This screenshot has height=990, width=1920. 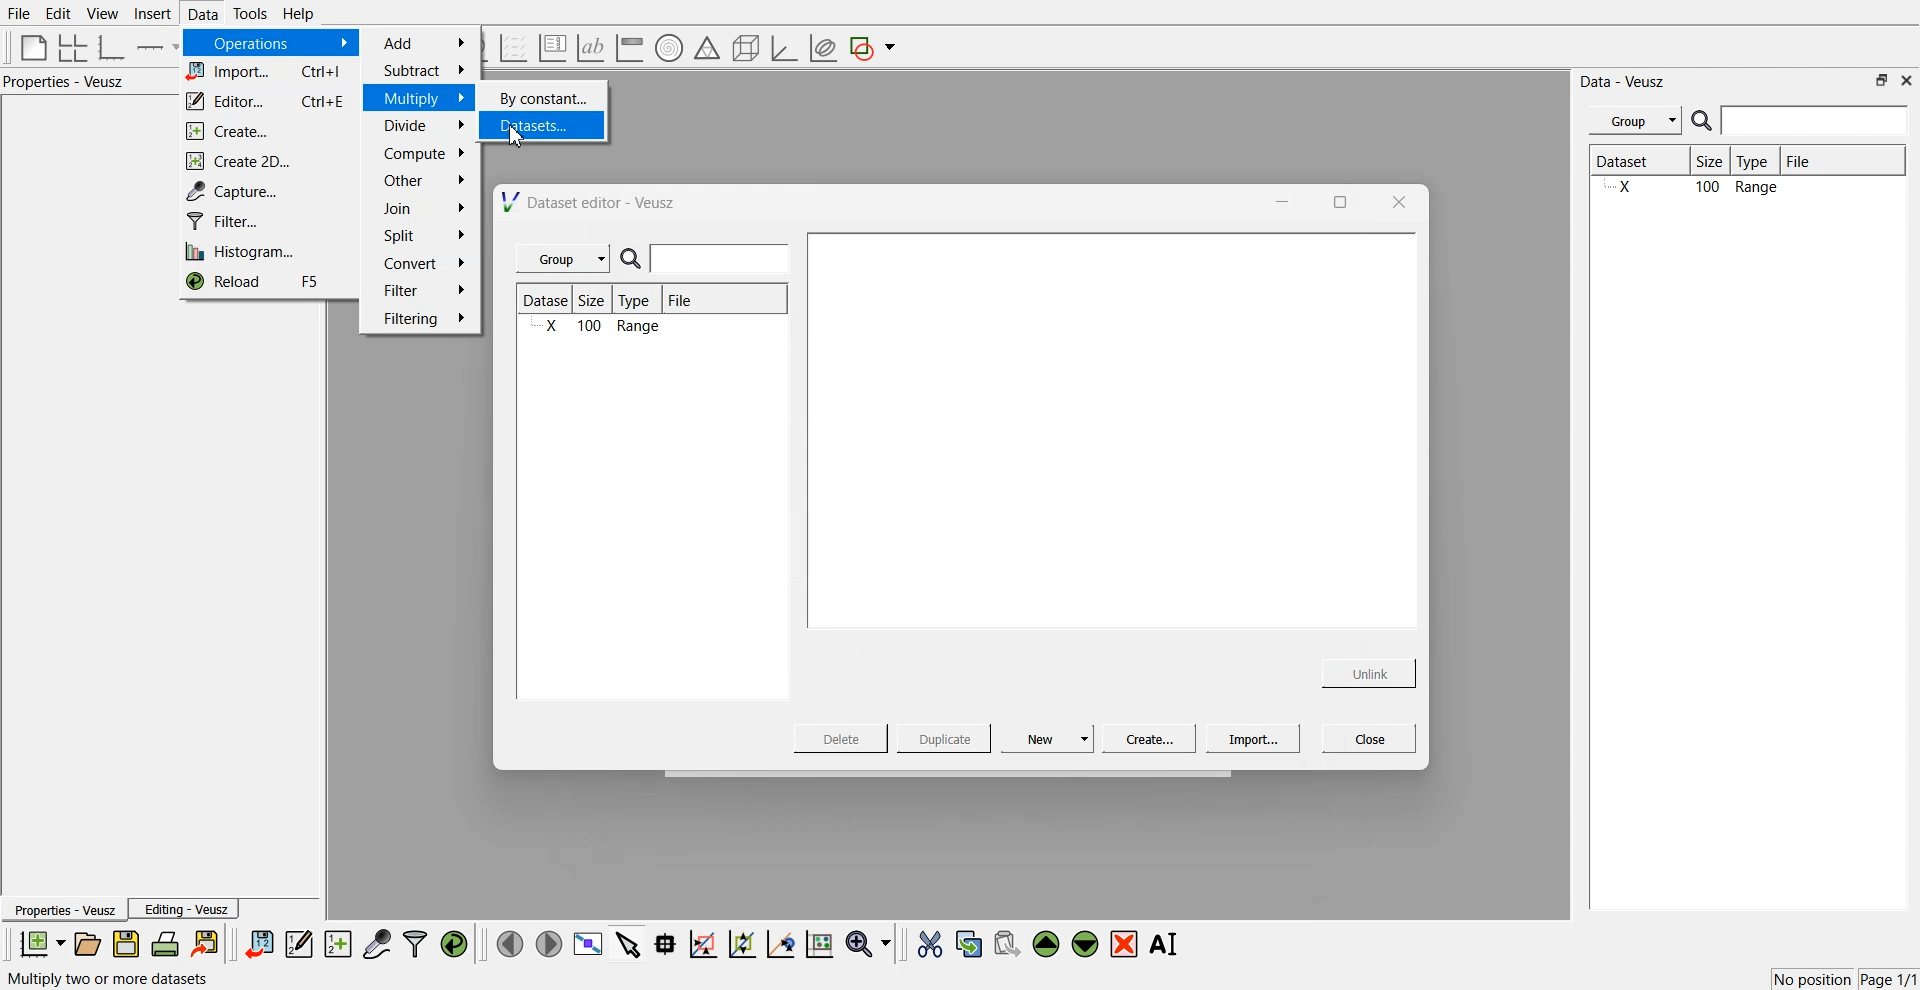 What do you see at coordinates (113, 47) in the screenshot?
I see `base graphs` at bounding box center [113, 47].